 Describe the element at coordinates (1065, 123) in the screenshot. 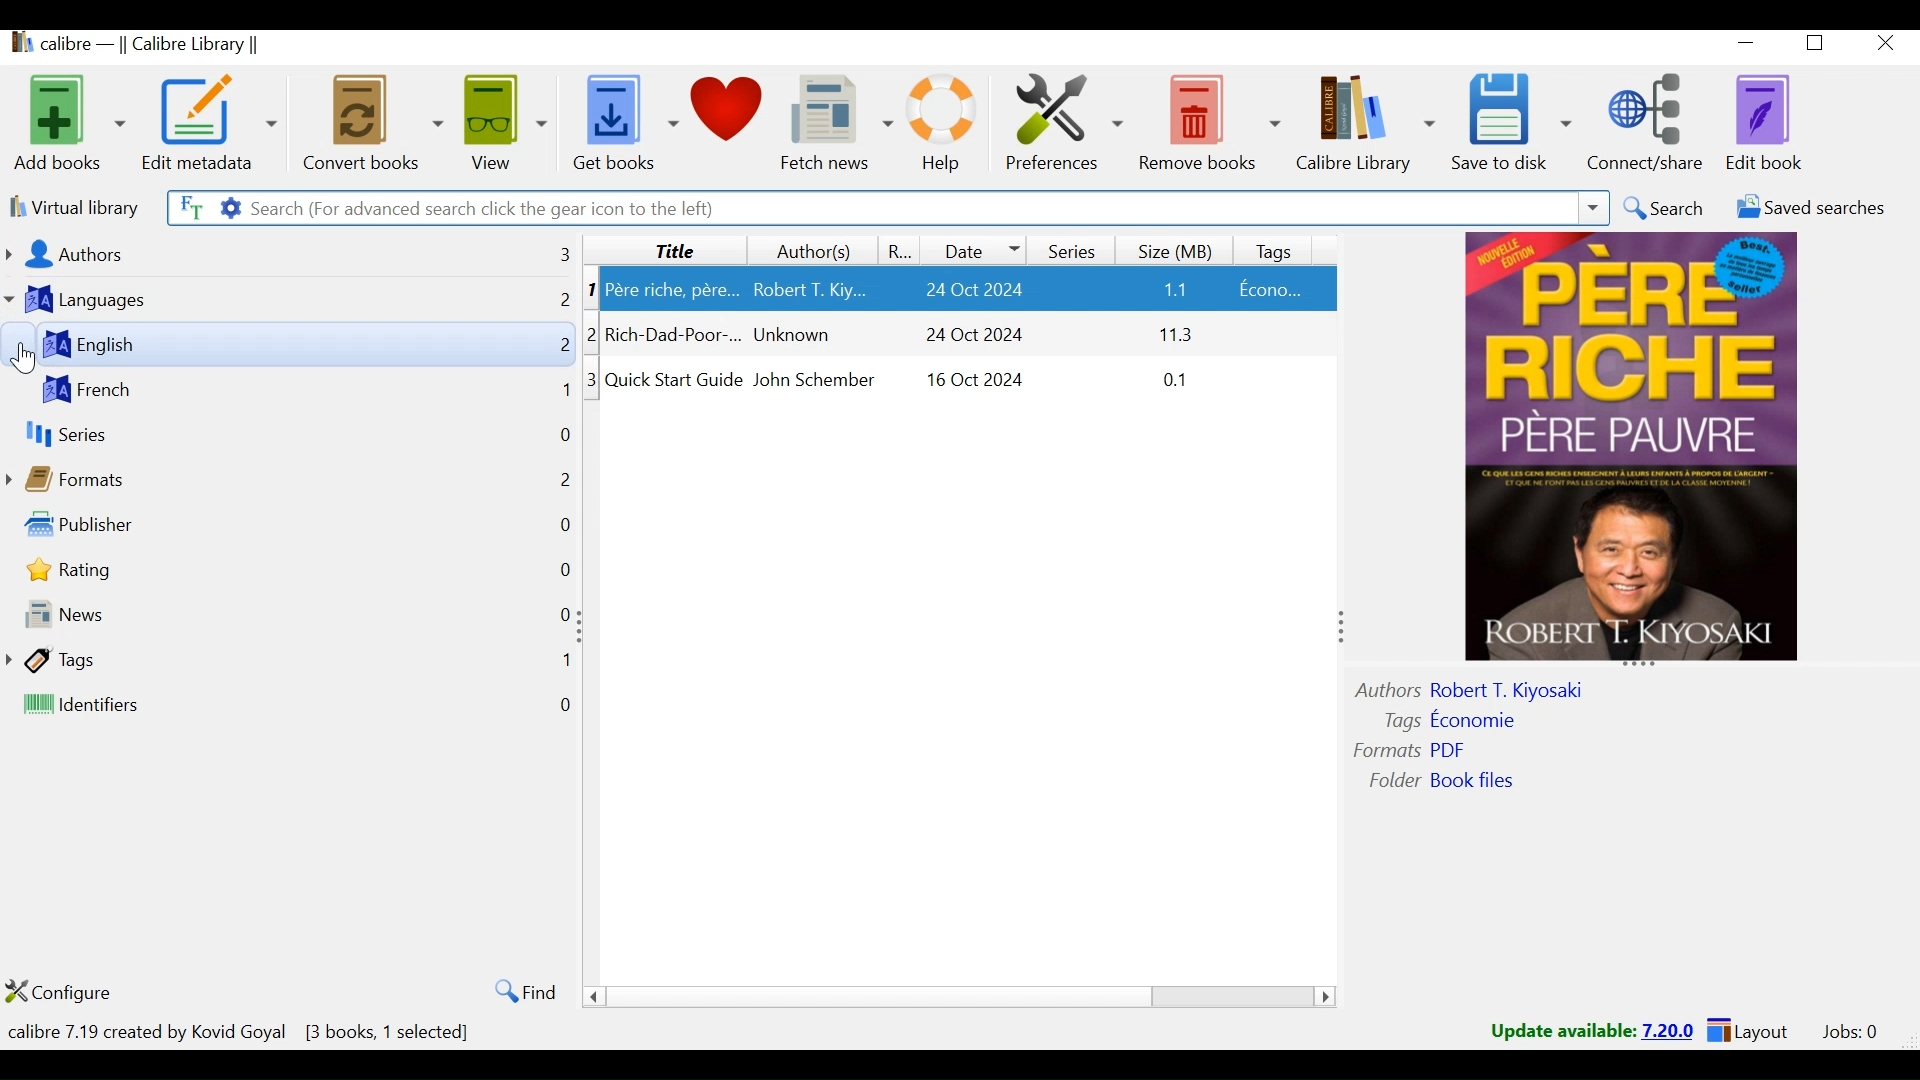

I see `Preferences` at that location.